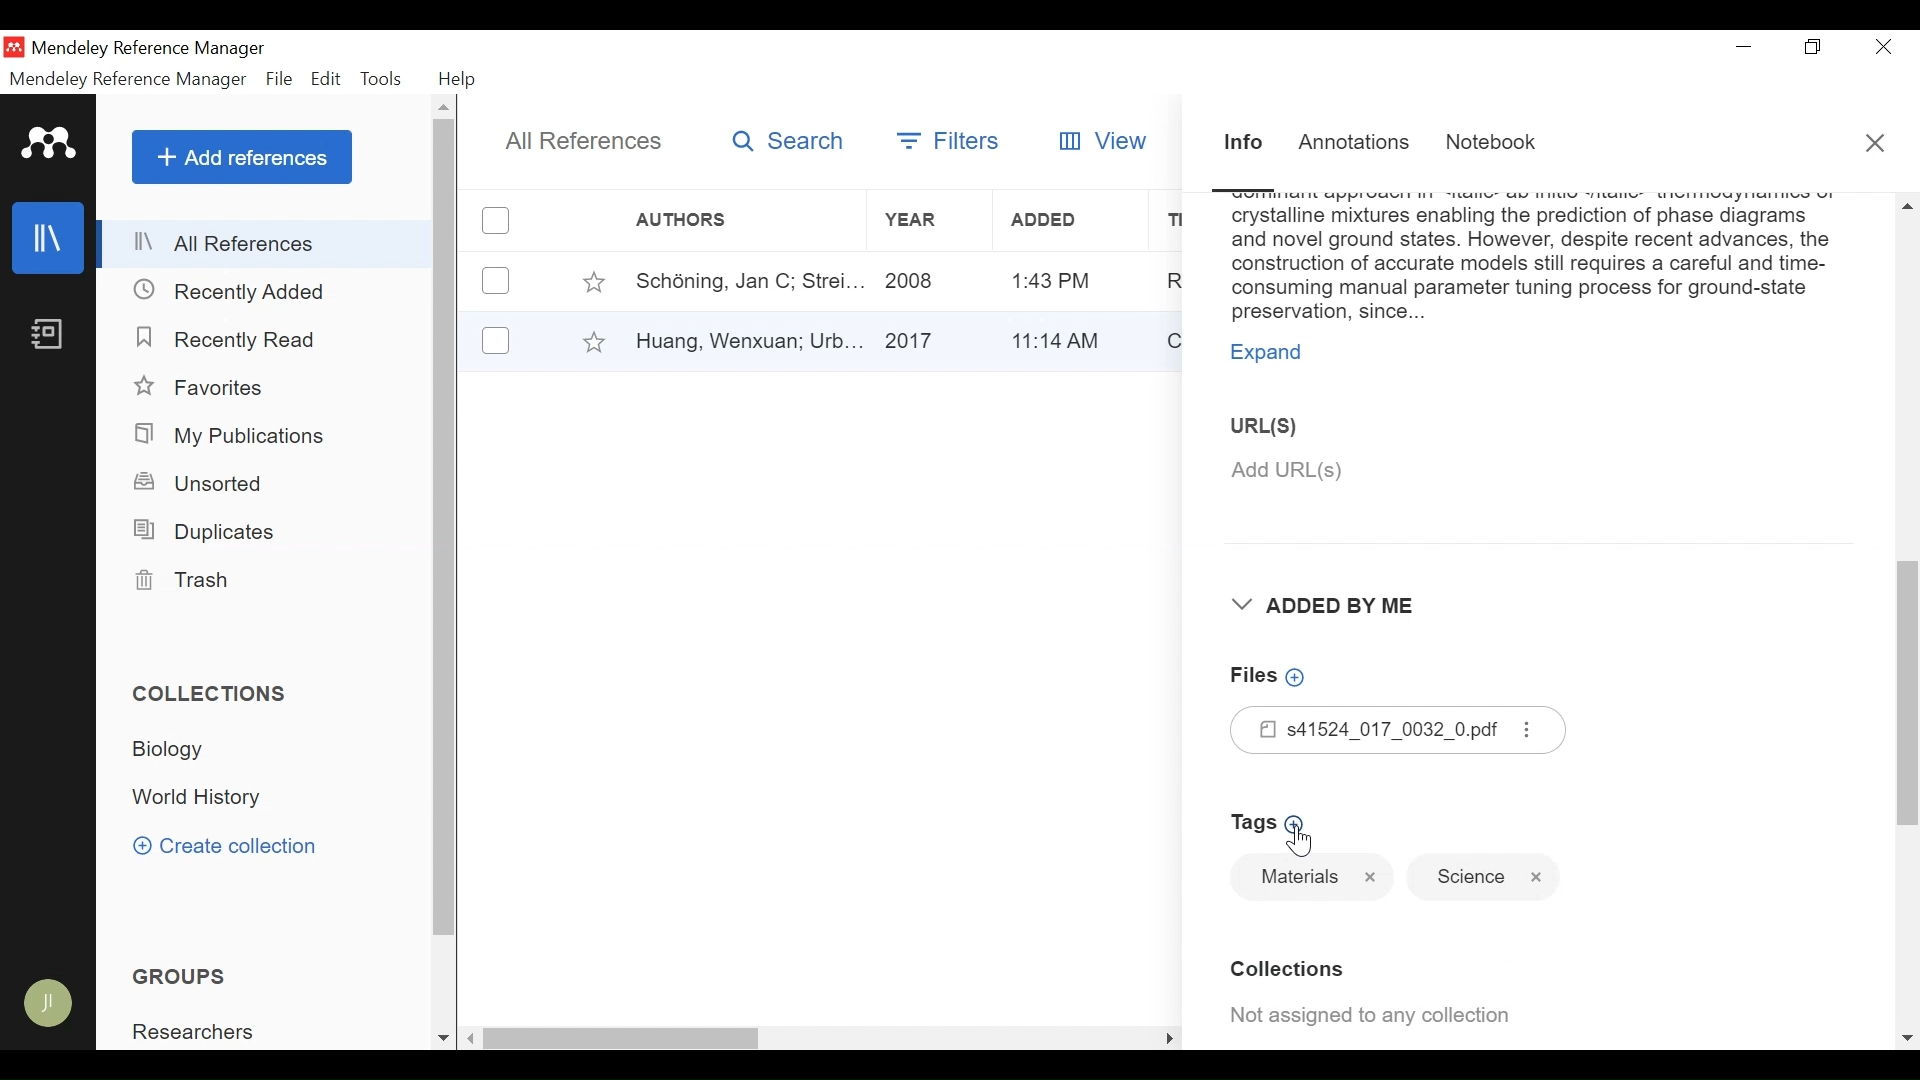 This screenshot has width=1920, height=1080. Describe the element at coordinates (1908, 685) in the screenshot. I see `Vertical Scroll bar` at that location.